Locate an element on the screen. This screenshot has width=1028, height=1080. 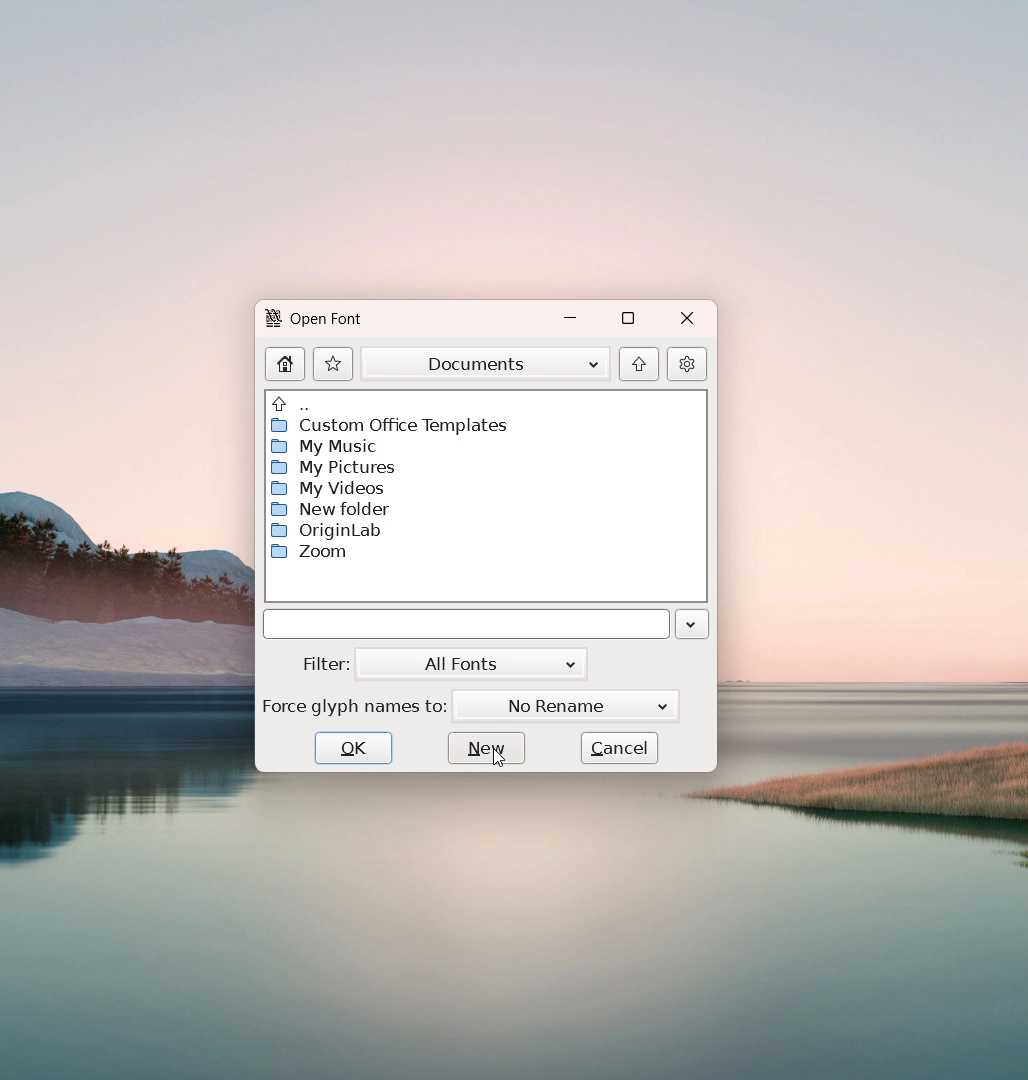
home is located at coordinates (286, 363).